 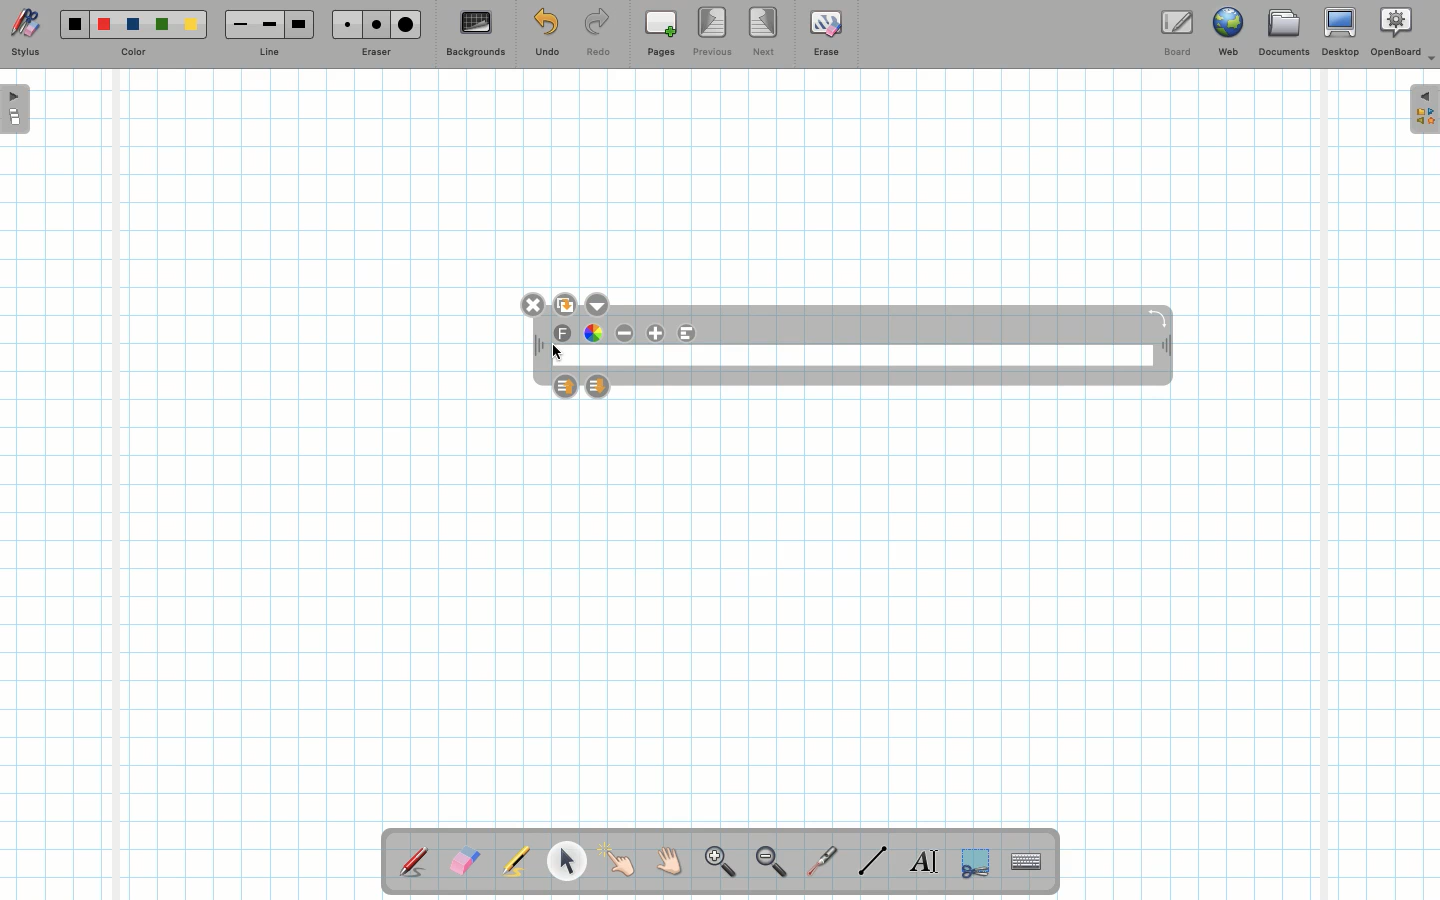 I want to click on Alignment, so click(x=685, y=334).